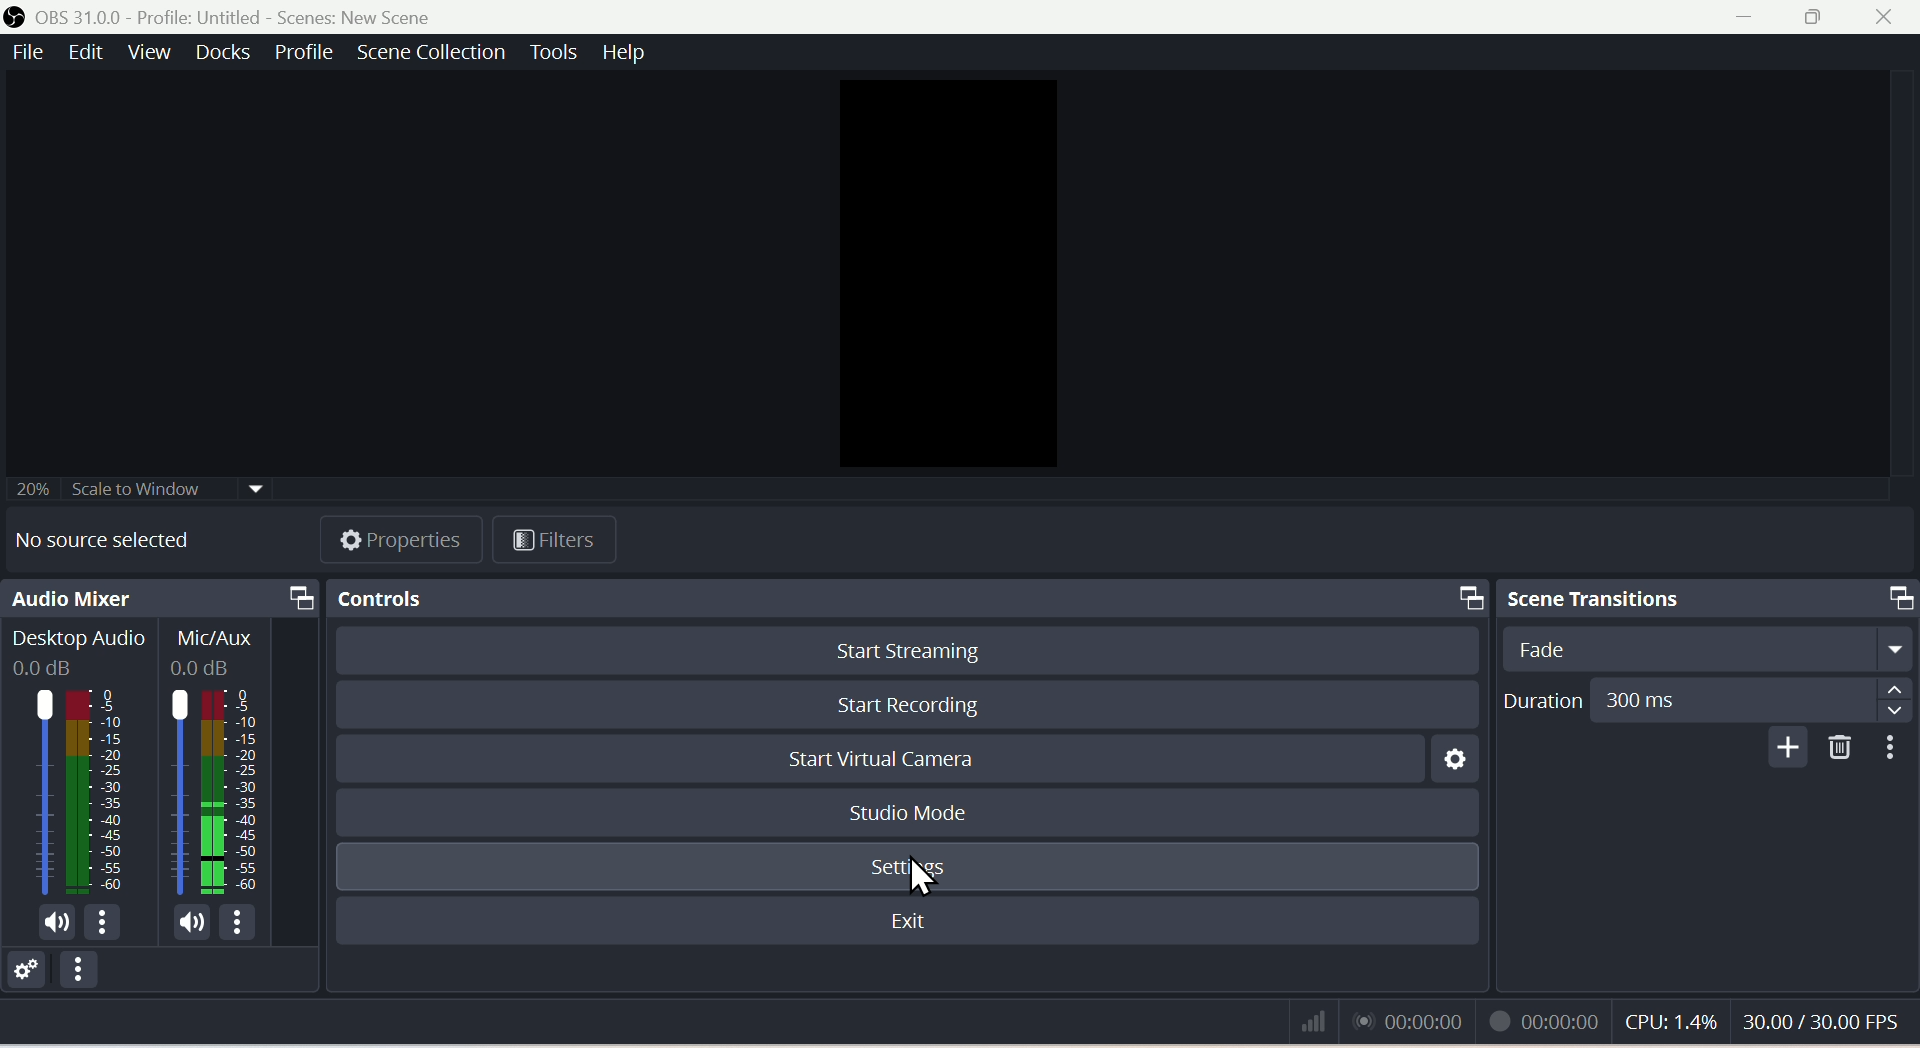 The image size is (1920, 1048). I want to click on Settings, so click(1452, 757).